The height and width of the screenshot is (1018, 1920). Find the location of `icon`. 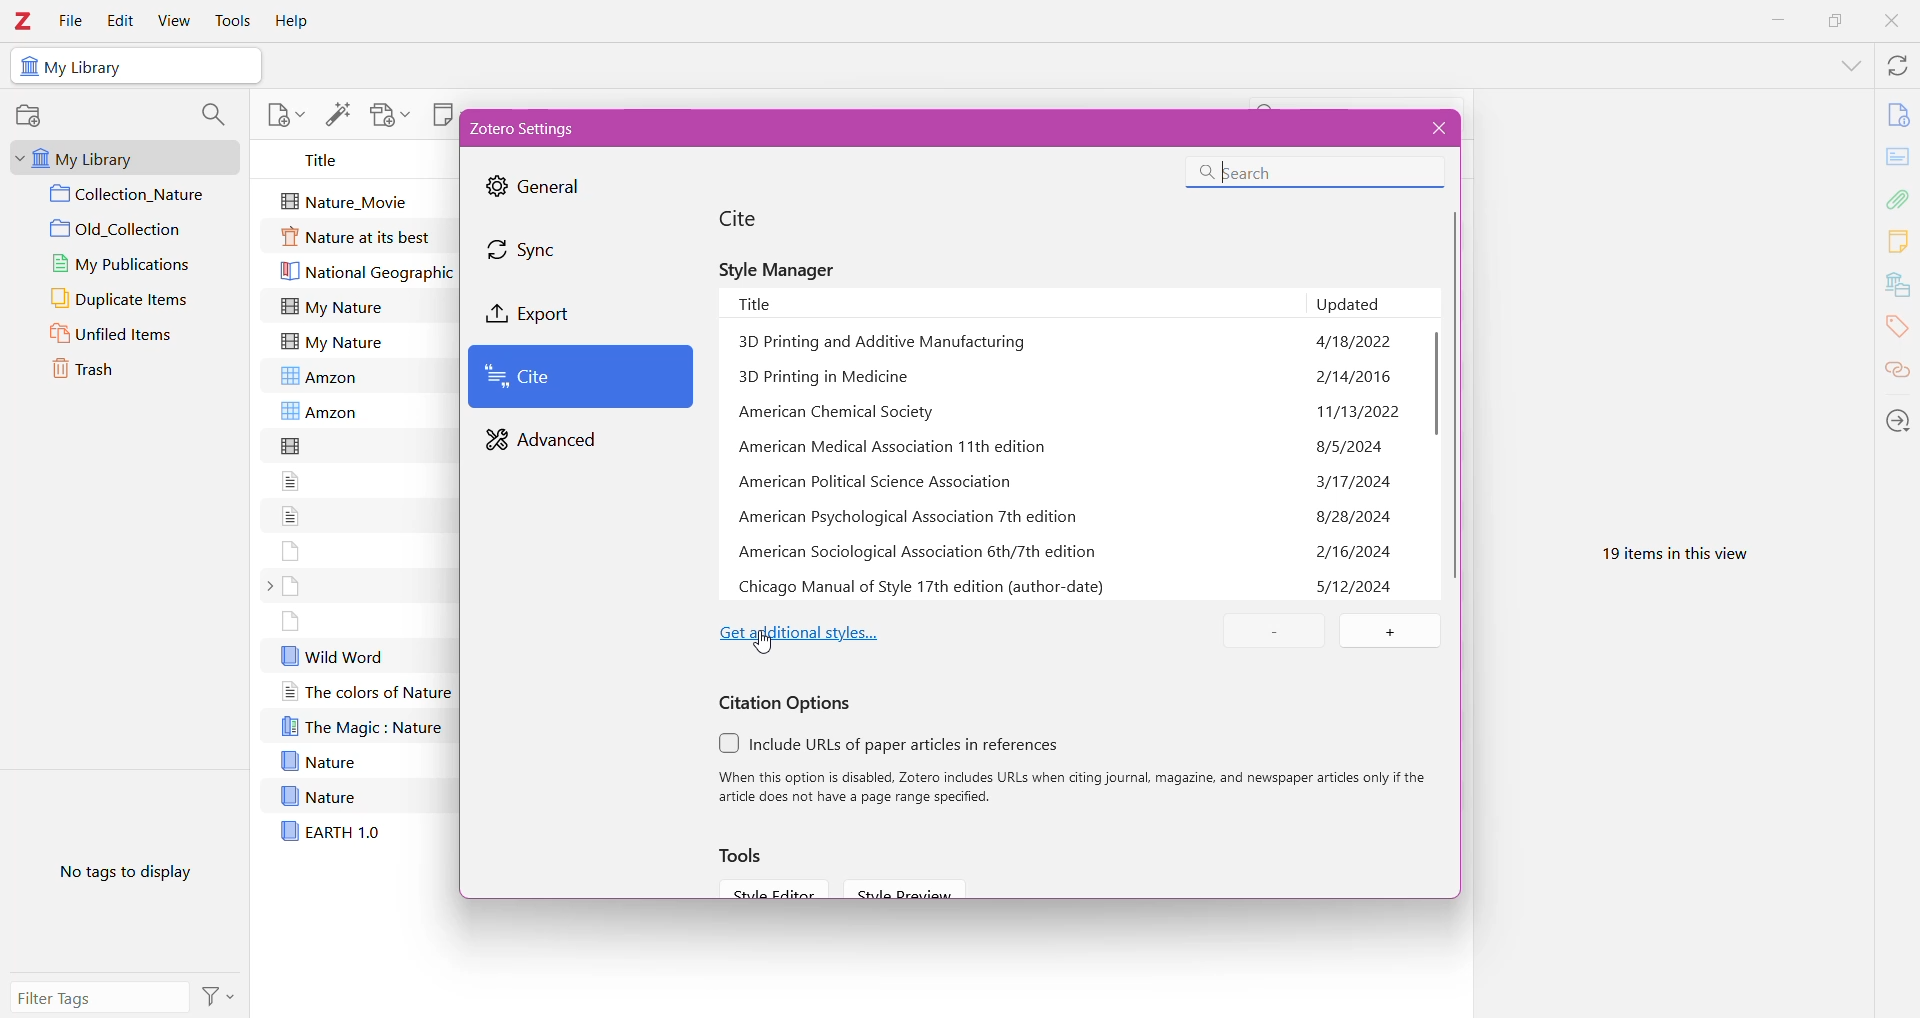

icon is located at coordinates (27, 67).